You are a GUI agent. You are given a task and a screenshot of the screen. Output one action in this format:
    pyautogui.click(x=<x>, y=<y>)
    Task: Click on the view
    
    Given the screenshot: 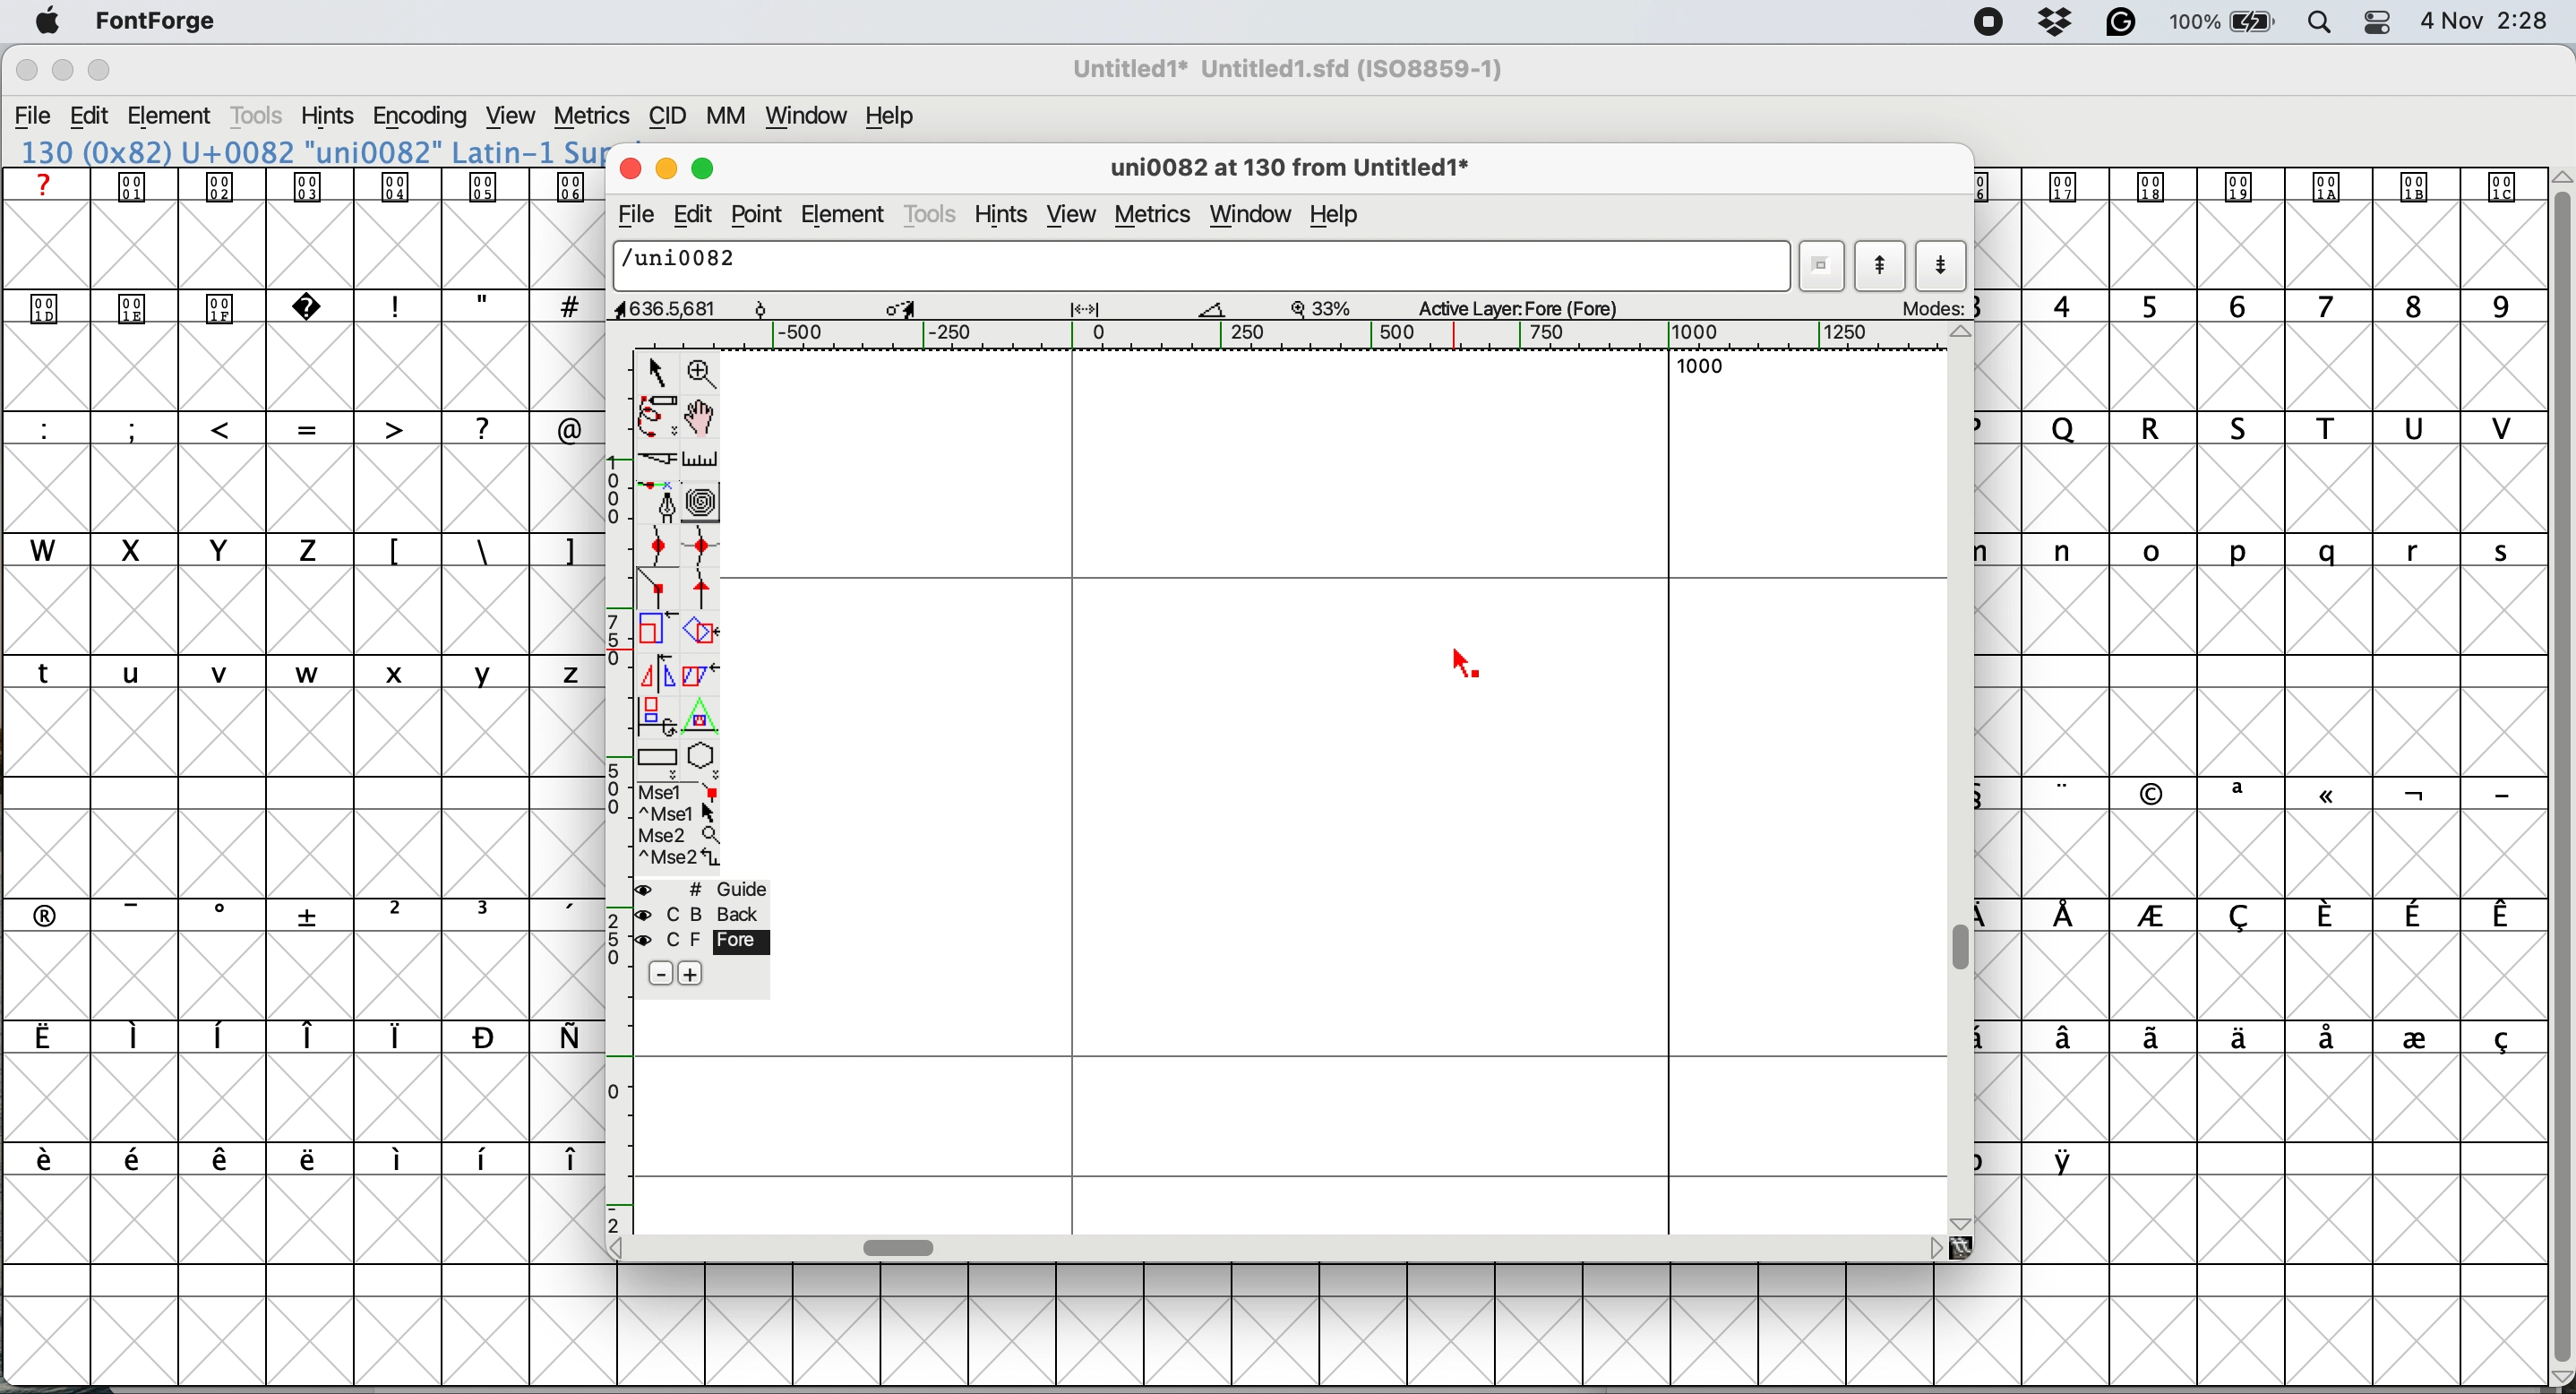 What is the action you would take?
    pyautogui.click(x=1072, y=216)
    